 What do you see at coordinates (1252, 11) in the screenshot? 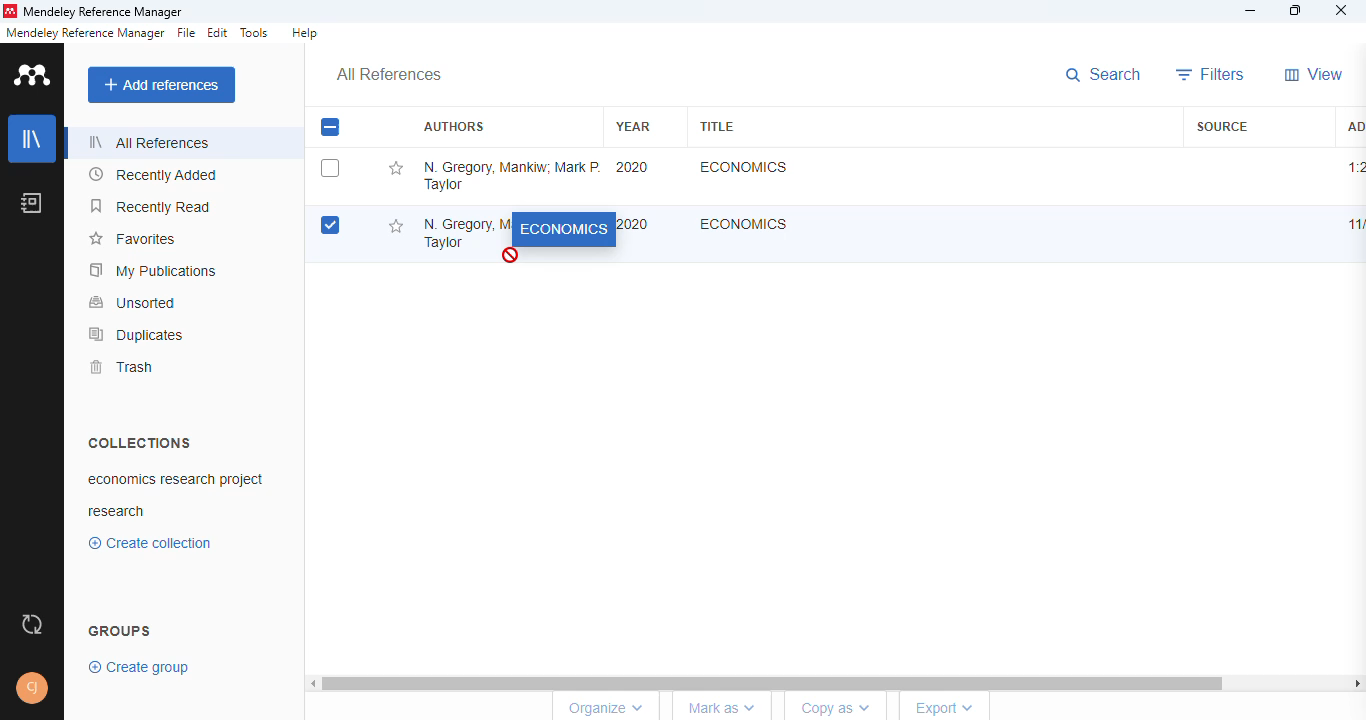
I see `minimize` at bounding box center [1252, 11].